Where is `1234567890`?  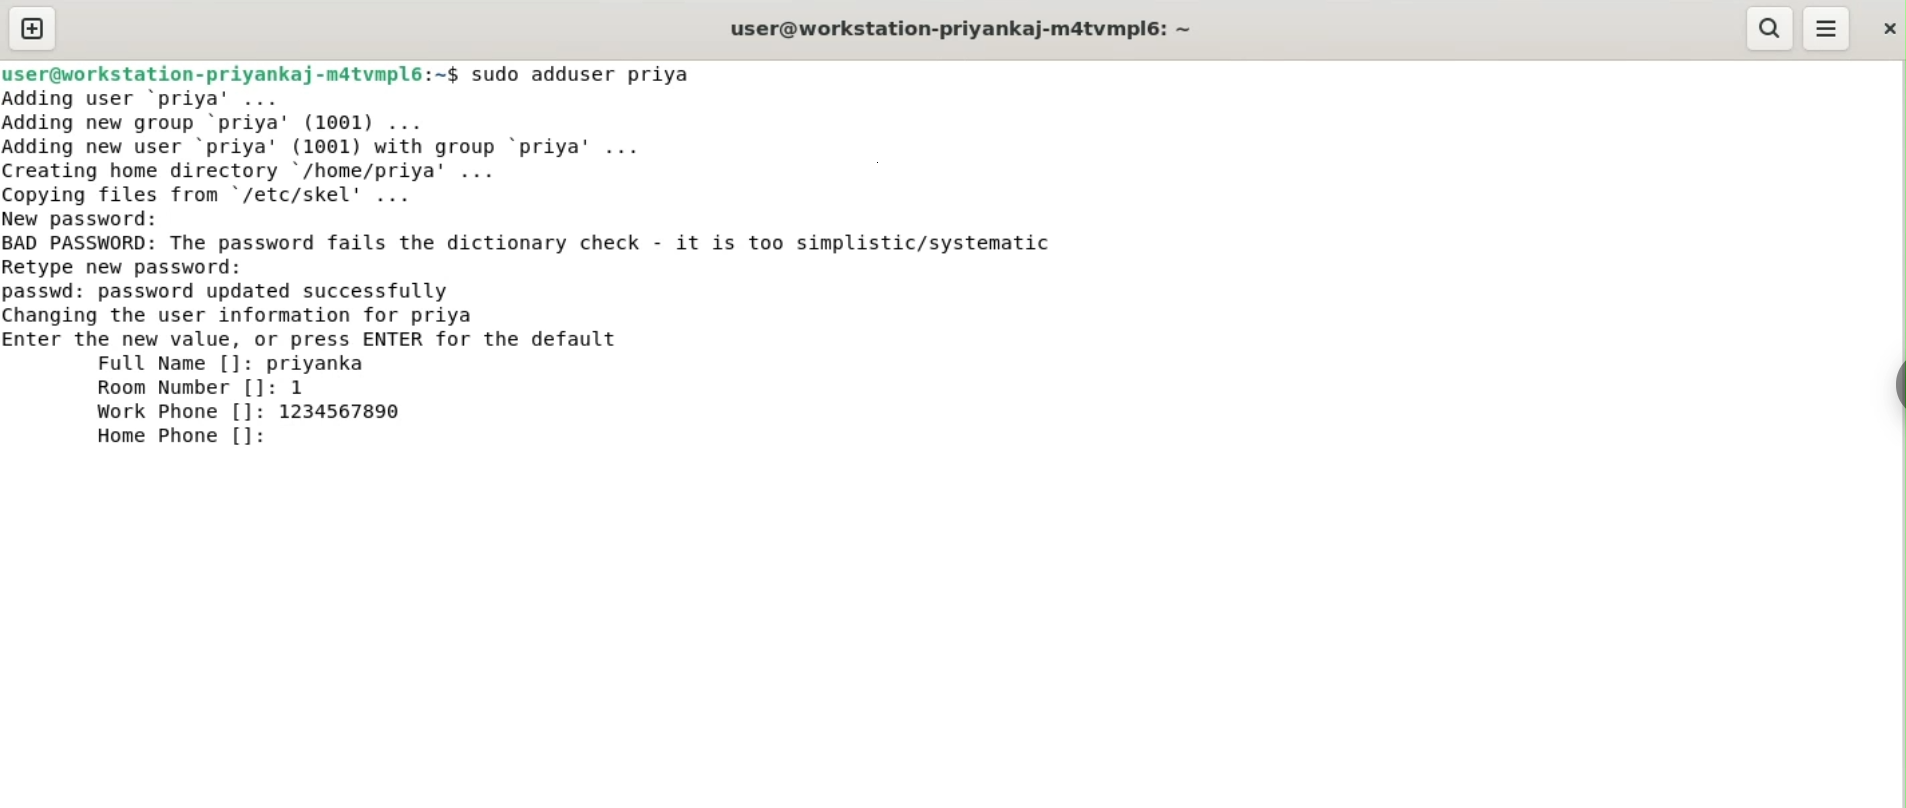
1234567890 is located at coordinates (353, 413).